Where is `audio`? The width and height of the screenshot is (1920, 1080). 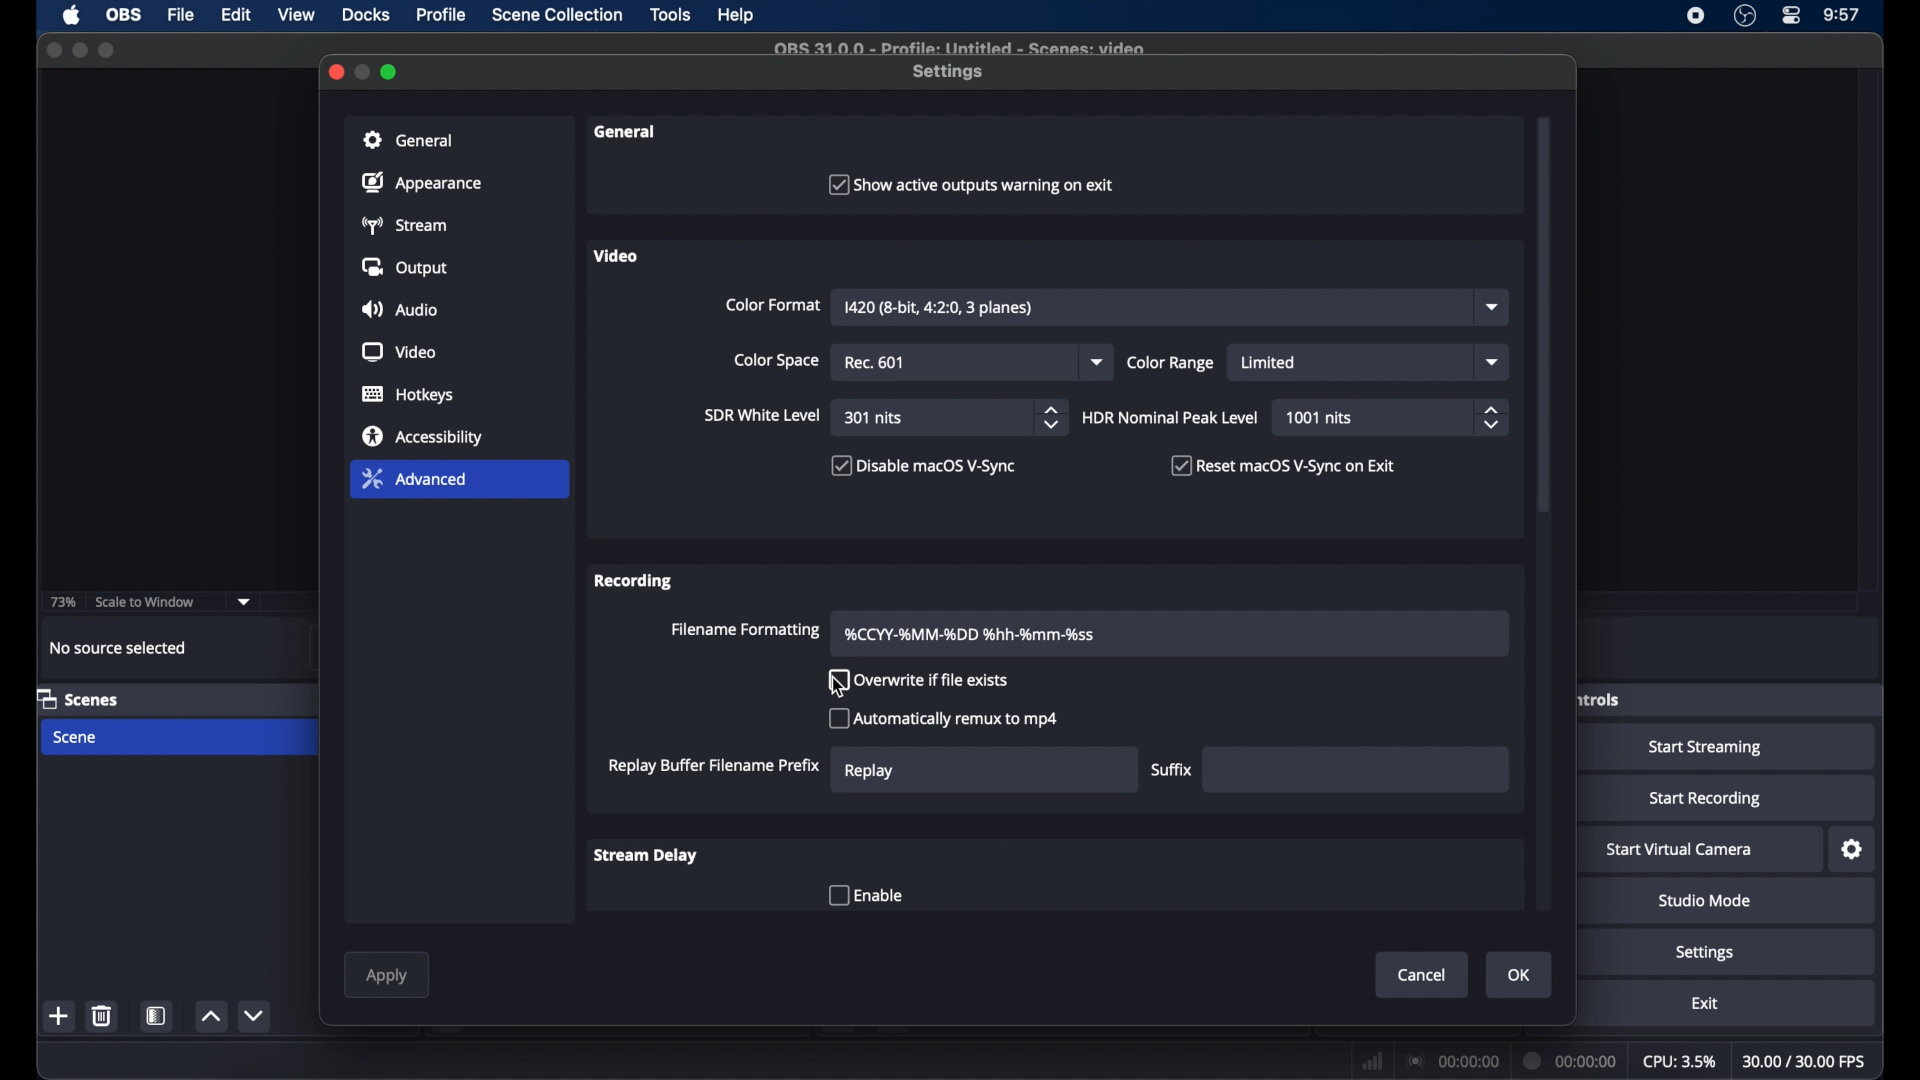 audio is located at coordinates (400, 309).